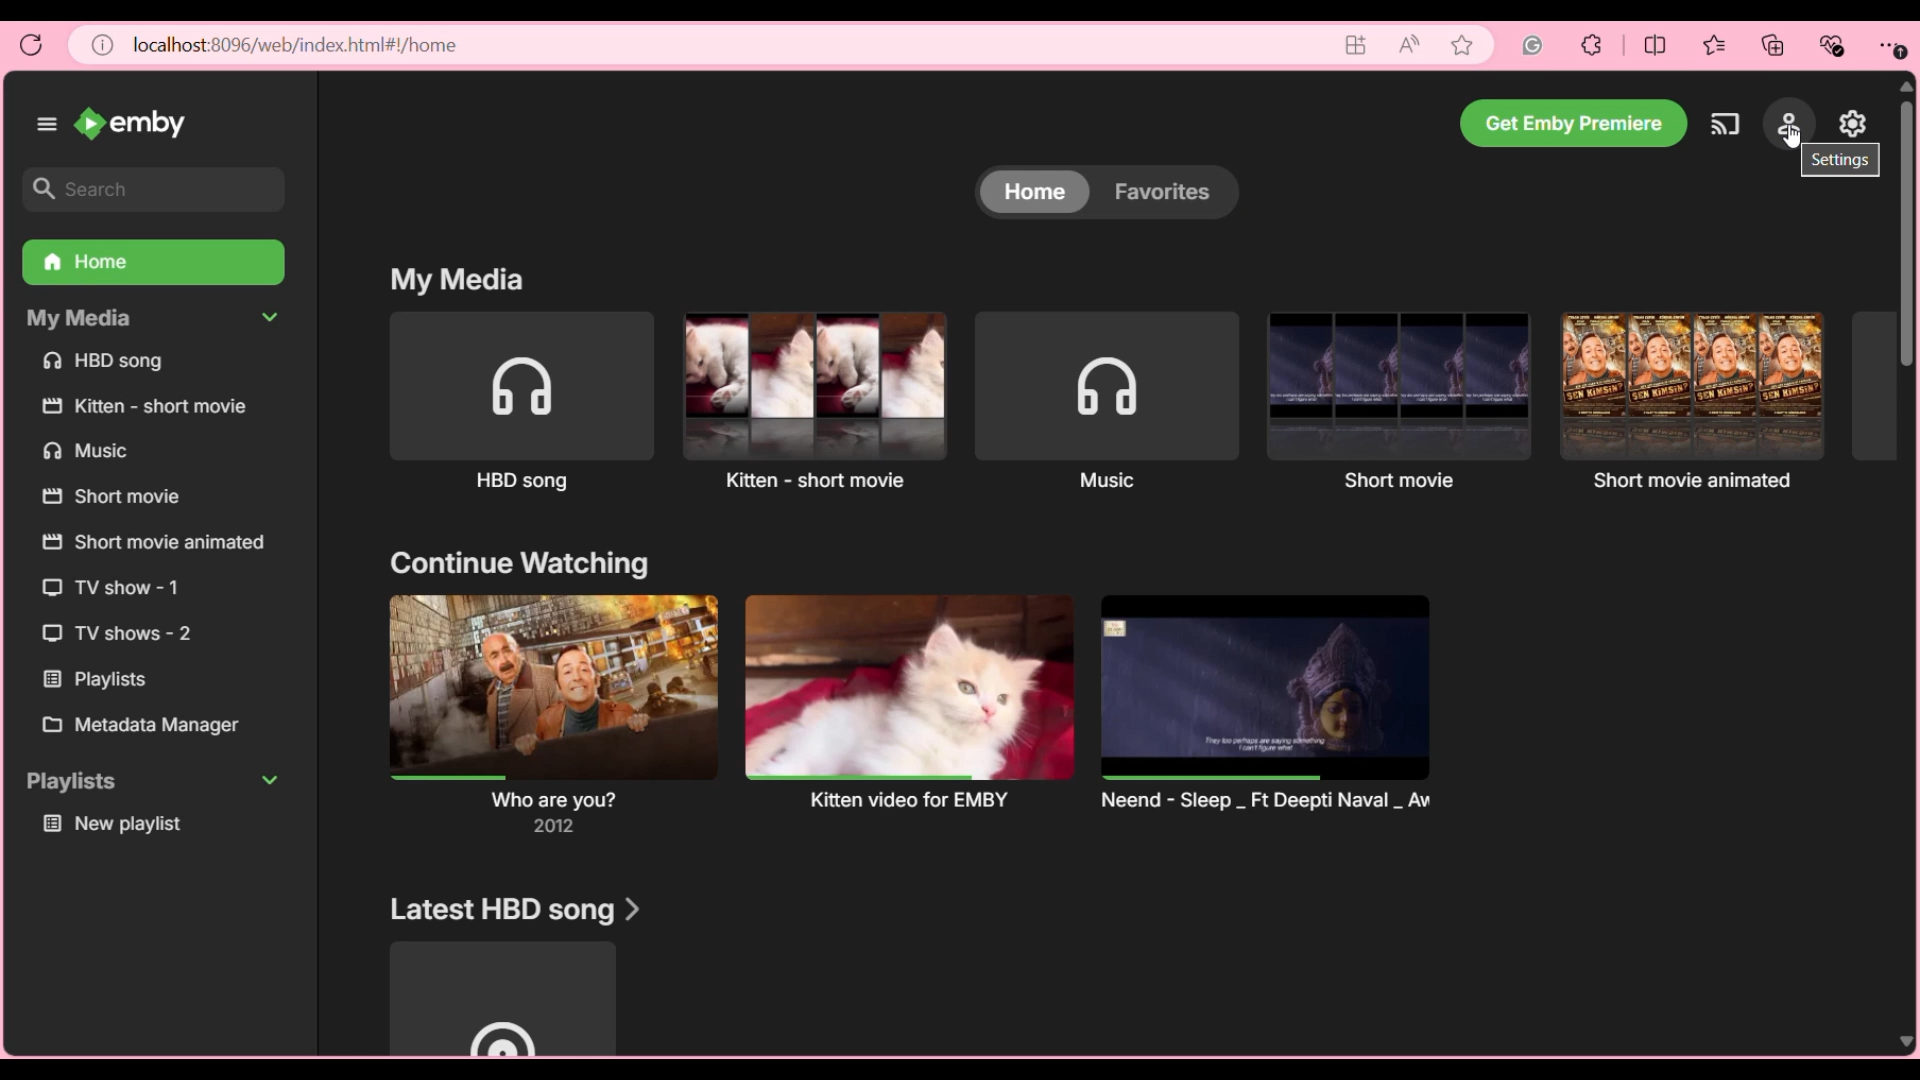 The image size is (1920, 1080). What do you see at coordinates (1170, 192) in the screenshot?
I see `Favorites` at bounding box center [1170, 192].